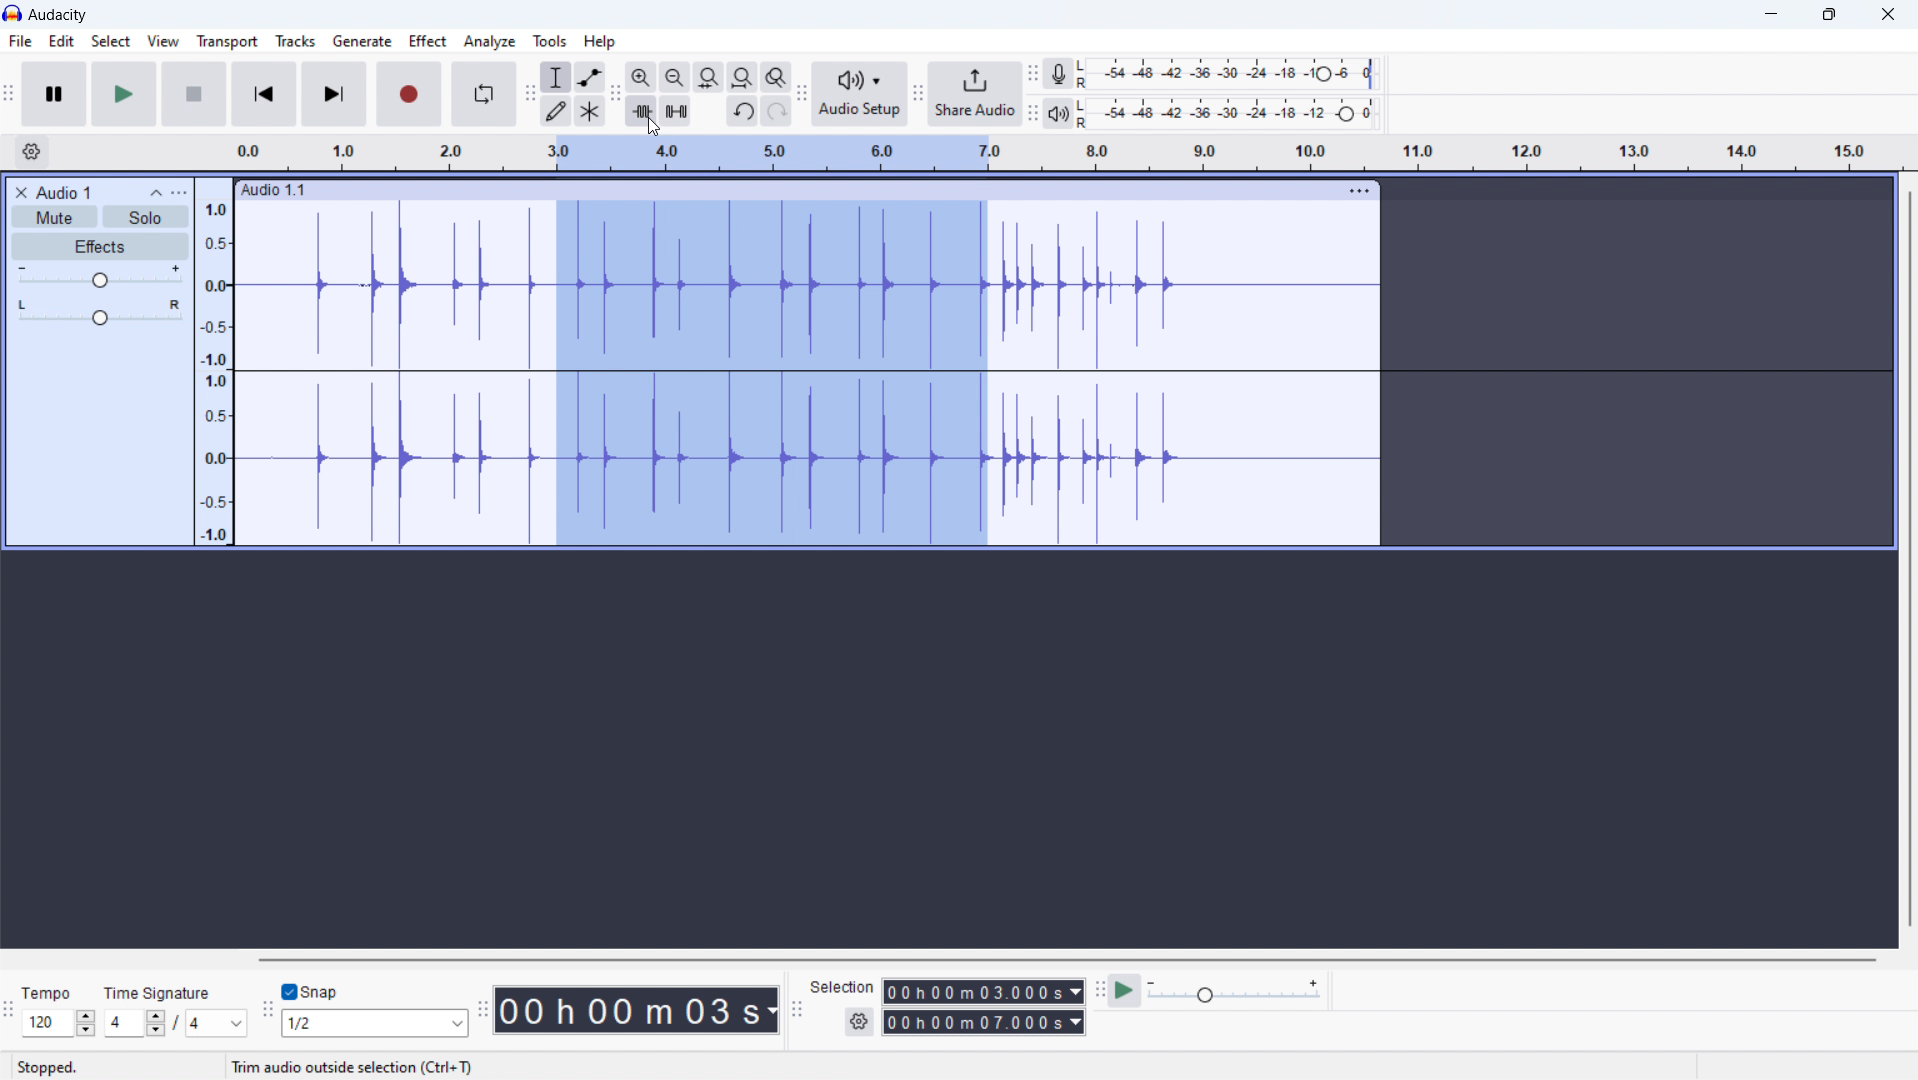  What do you see at coordinates (179, 193) in the screenshot?
I see `view menu` at bounding box center [179, 193].